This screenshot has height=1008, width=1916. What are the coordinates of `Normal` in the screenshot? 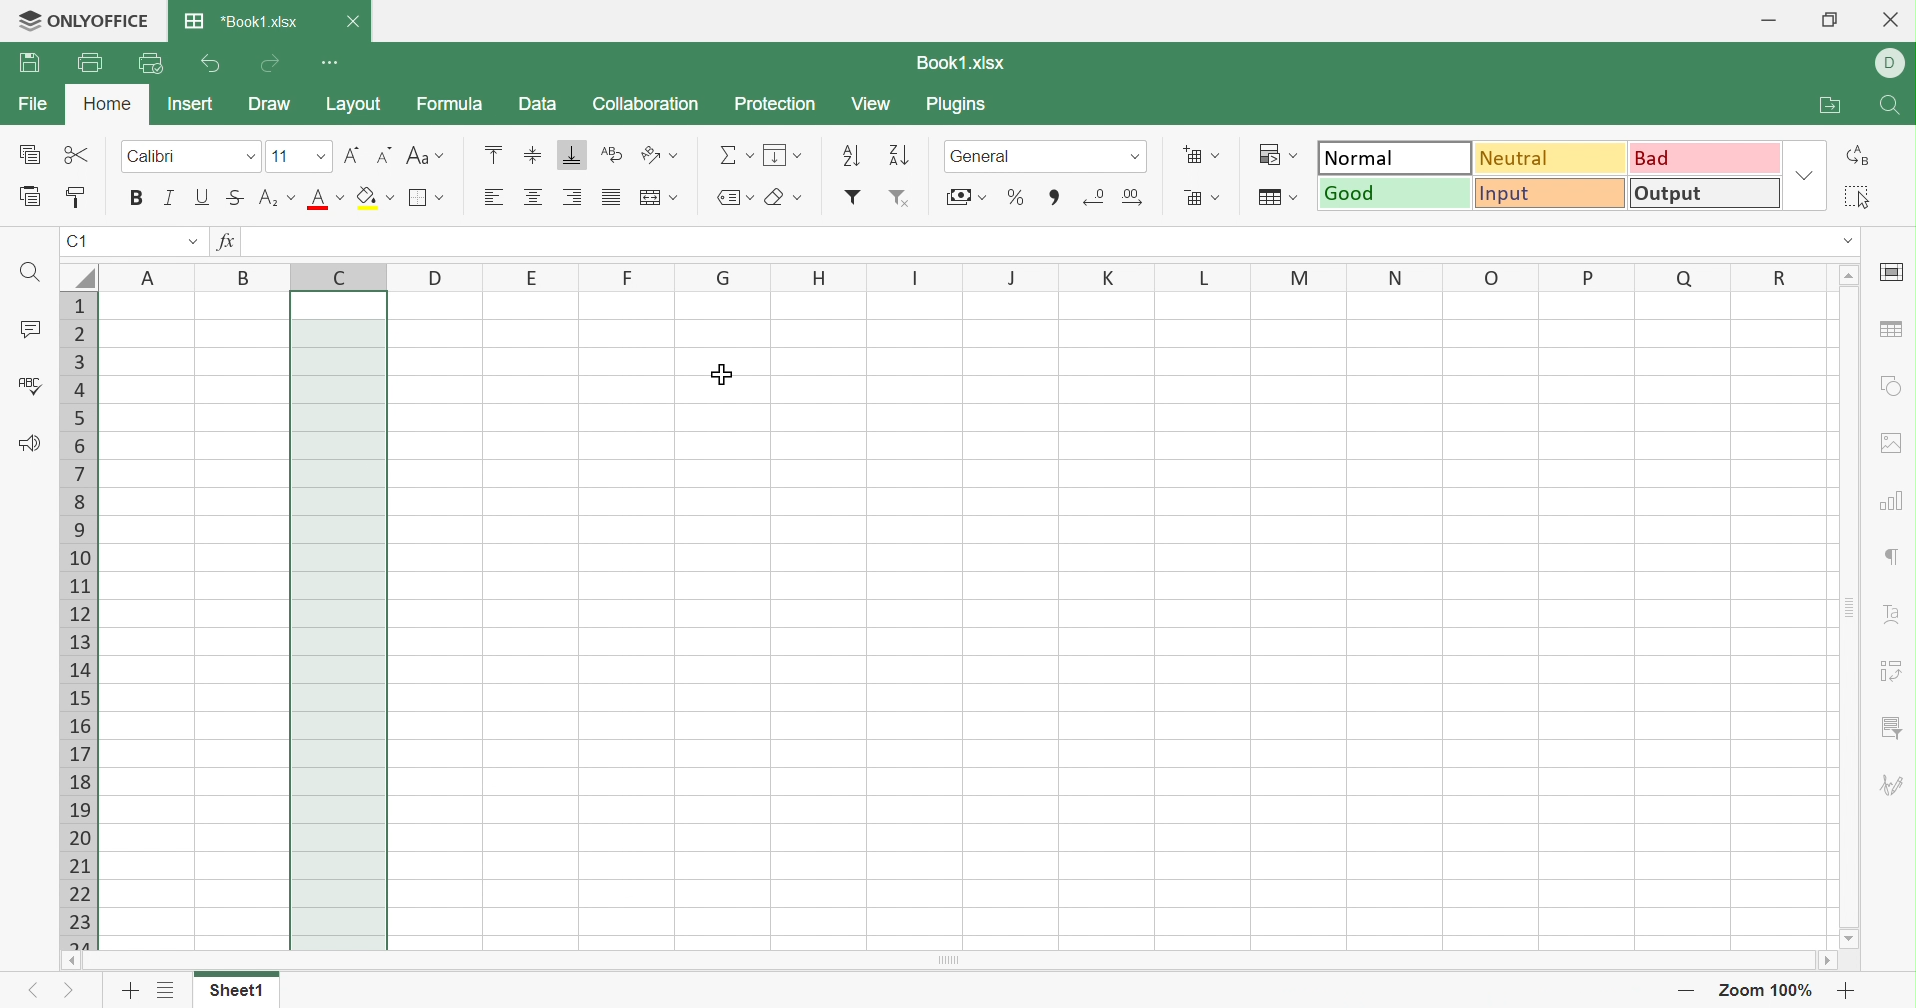 It's located at (1394, 157).